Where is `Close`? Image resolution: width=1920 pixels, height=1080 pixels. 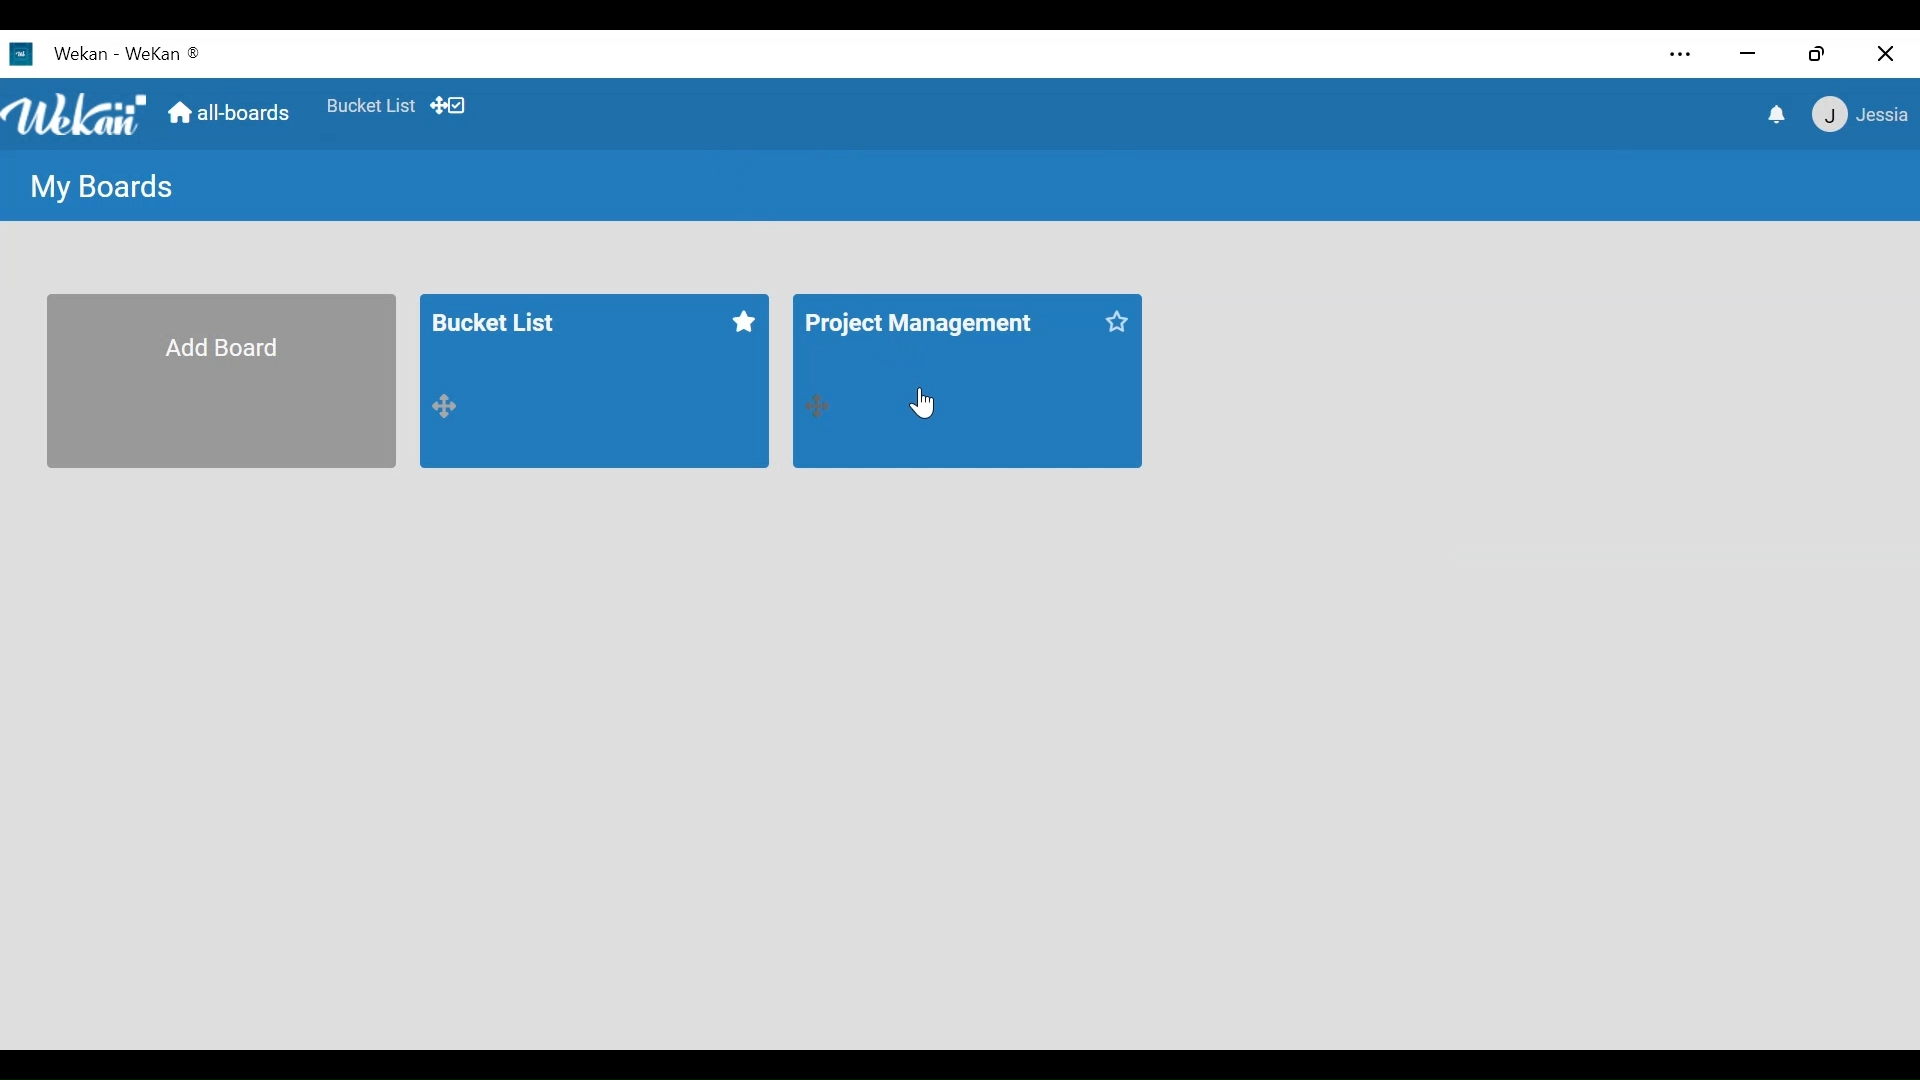
Close is located at coordinates (1888, 53).